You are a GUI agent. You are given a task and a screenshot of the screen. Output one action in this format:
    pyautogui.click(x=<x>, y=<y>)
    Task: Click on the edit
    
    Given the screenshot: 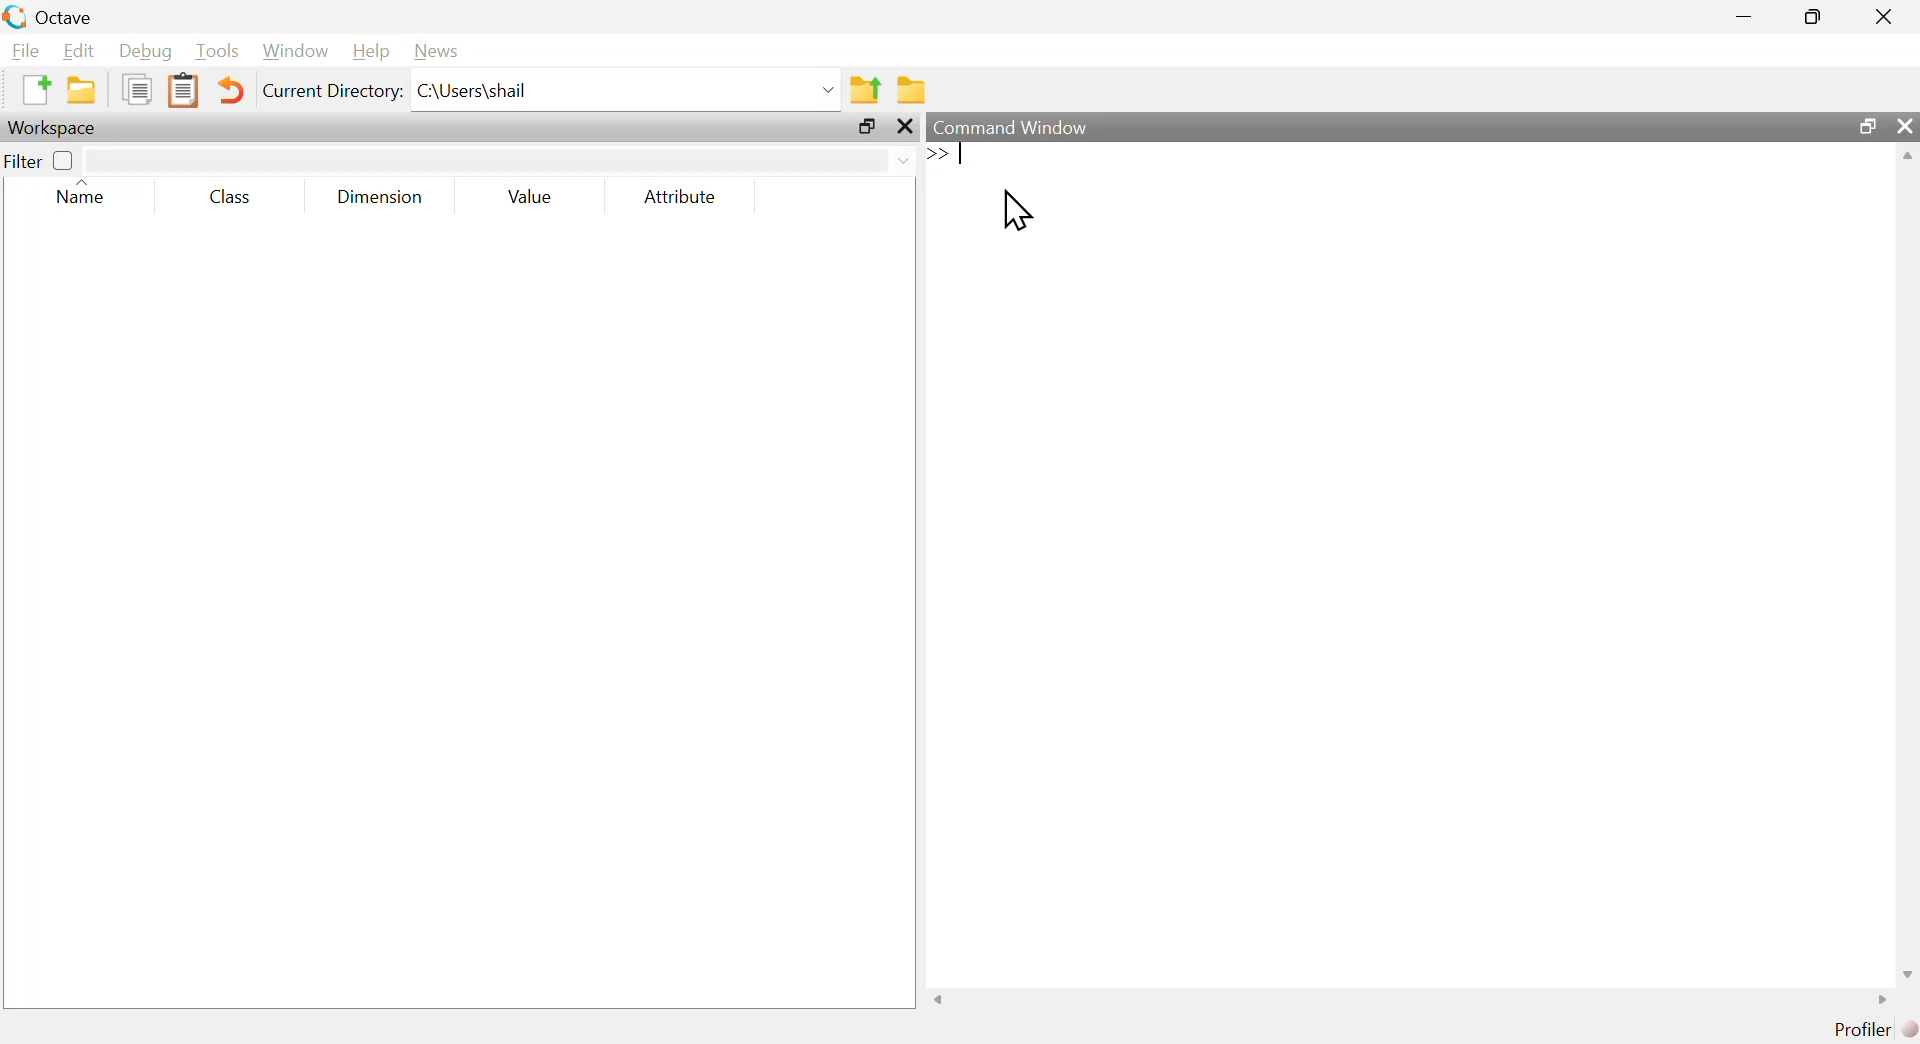 What is the action you would take?
    pyautogui.click(x=80, y=51)
    